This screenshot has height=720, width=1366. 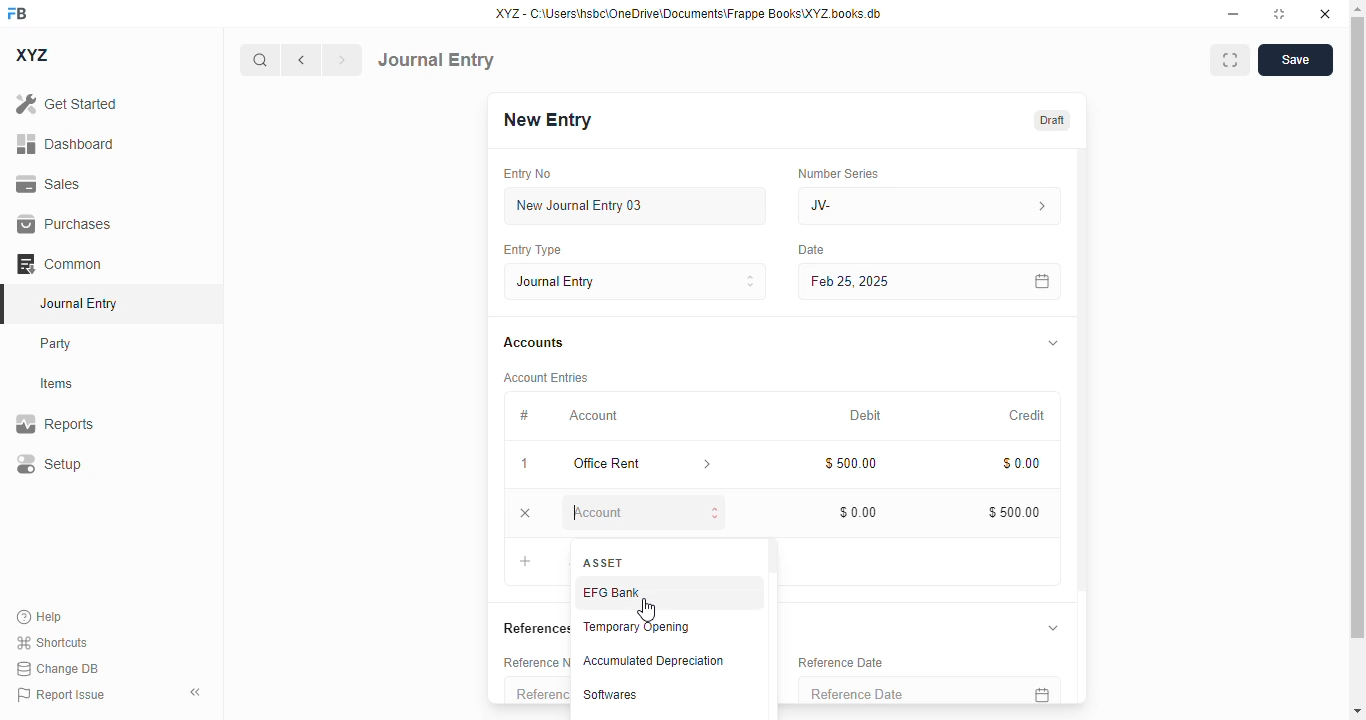 I want to click on calendar icon, so click(x=1041, y=281).